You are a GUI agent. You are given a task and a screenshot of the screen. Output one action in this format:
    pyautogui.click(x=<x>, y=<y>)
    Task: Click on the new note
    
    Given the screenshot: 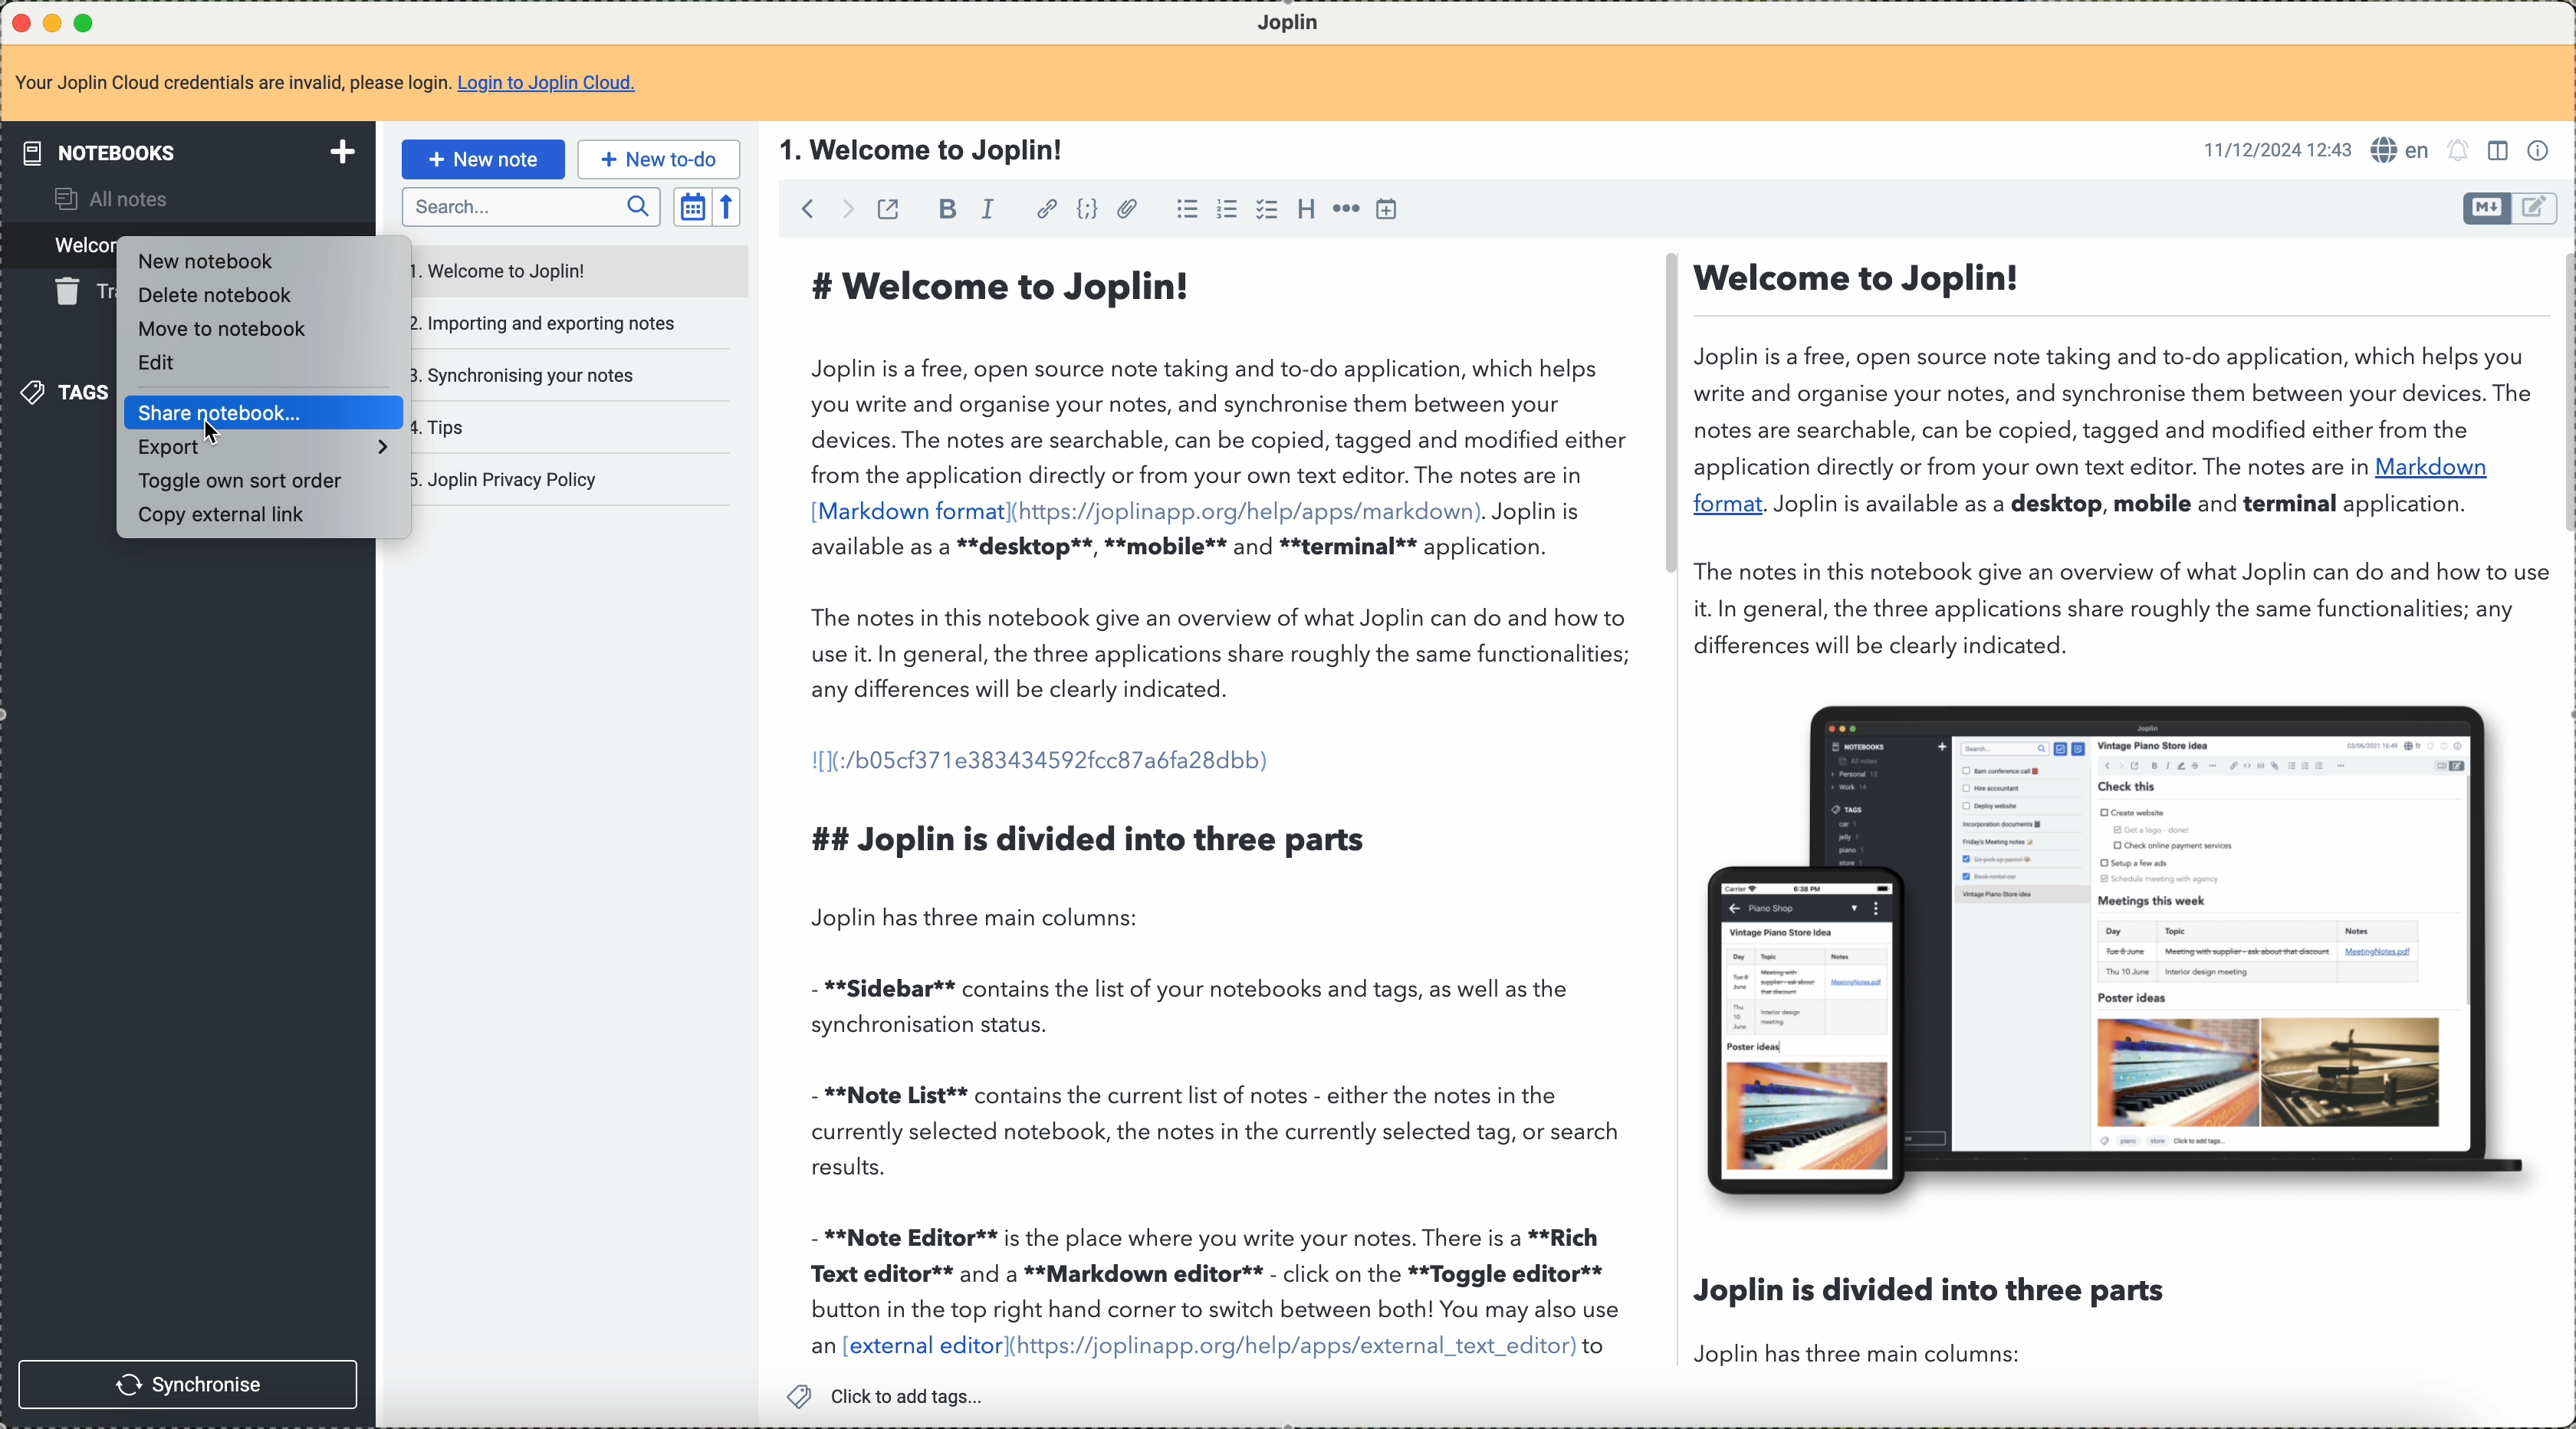 What is the action you would take?
    pyautogui.click(x=489, y=158)
    